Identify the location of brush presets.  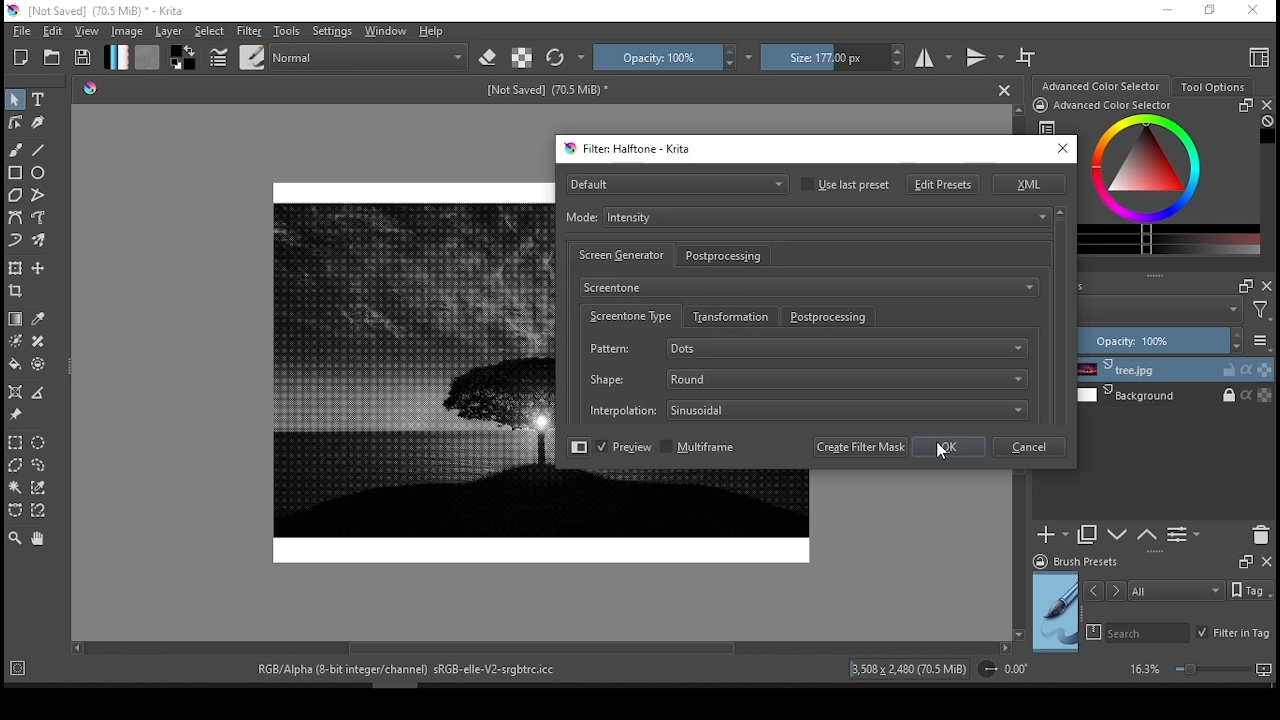
(1107, 562).